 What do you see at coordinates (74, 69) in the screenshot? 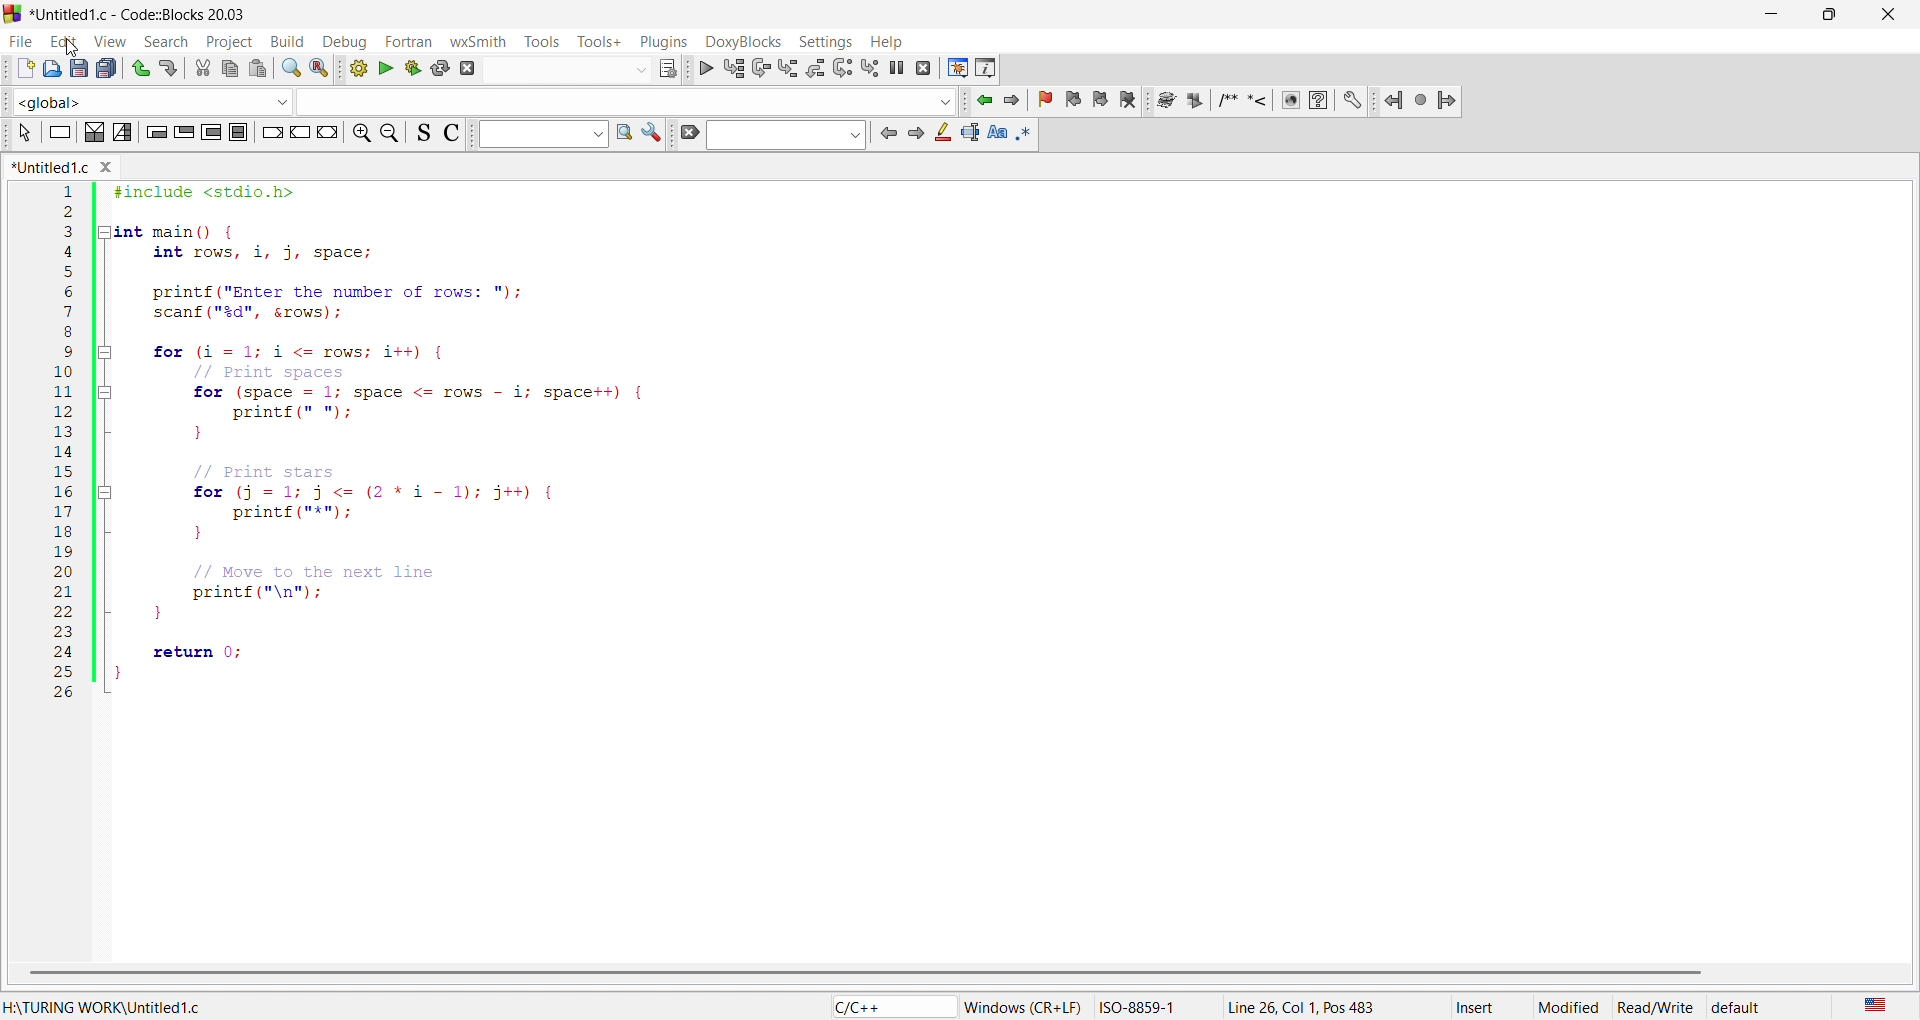
I see `save as` at bounding box center [74, 69].